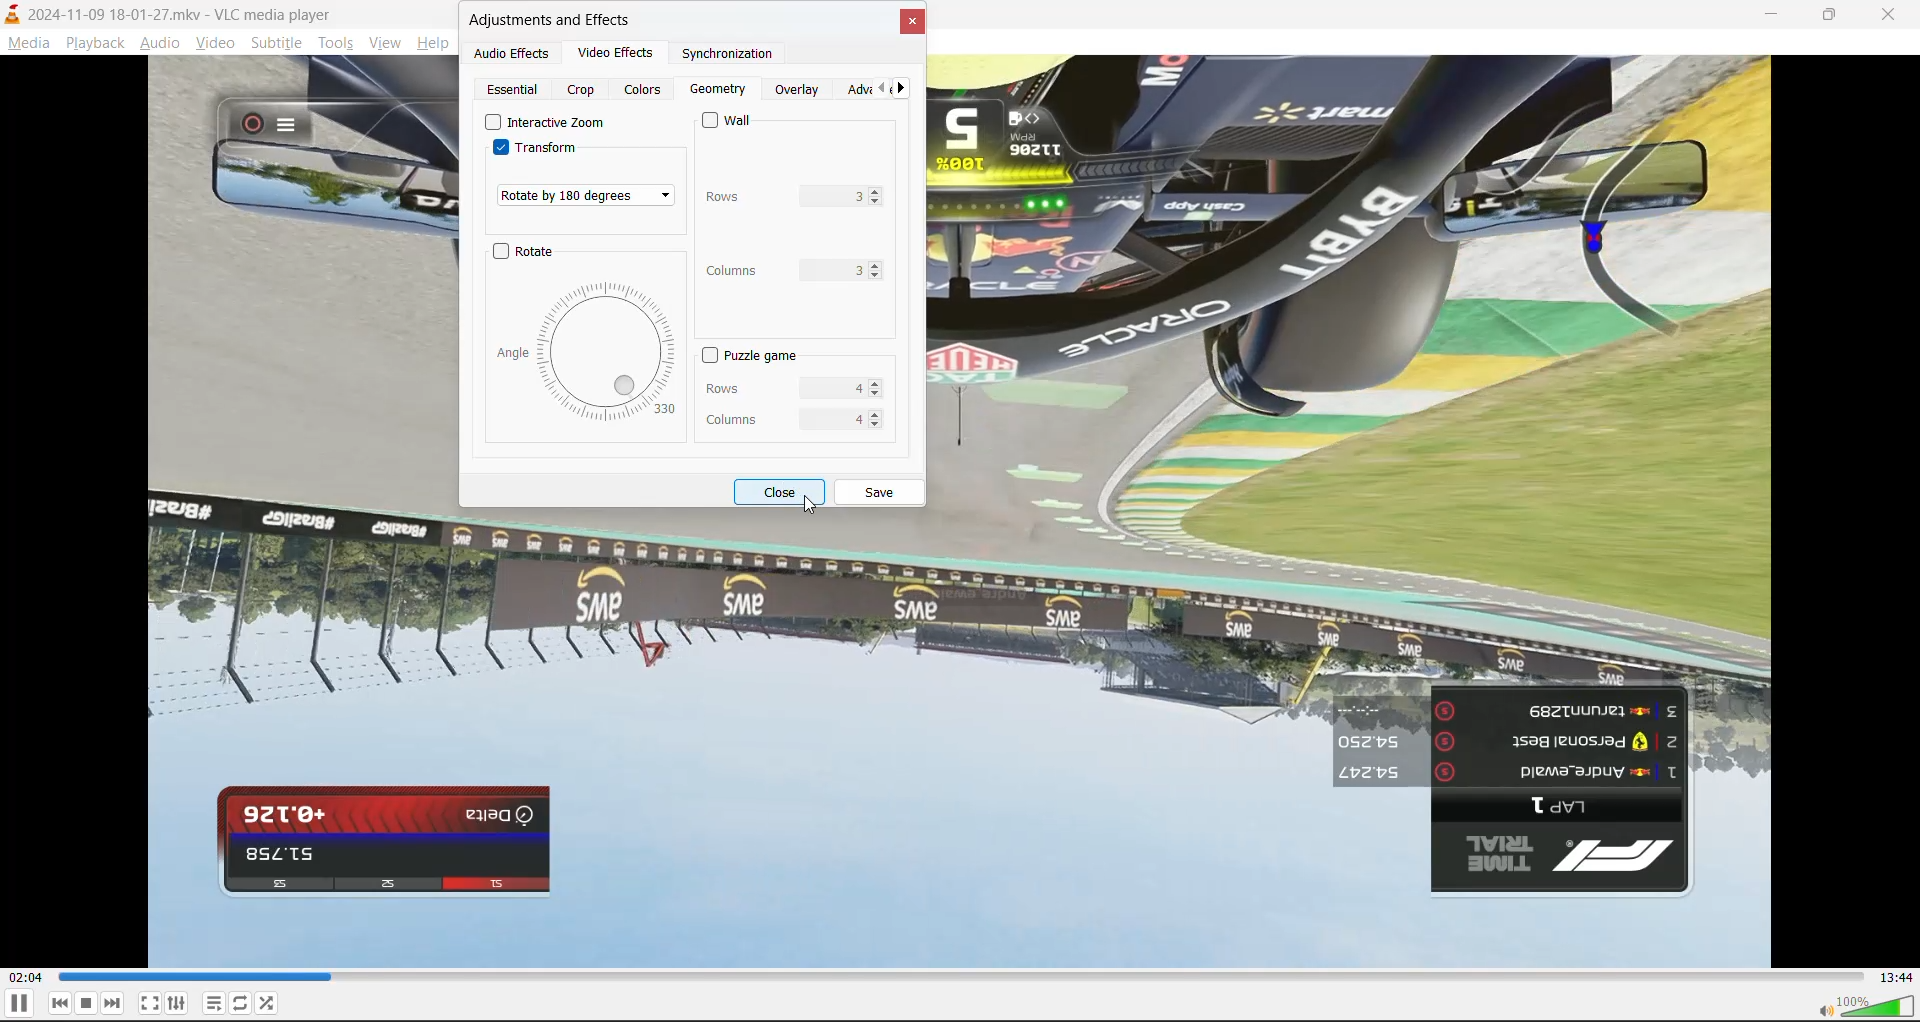  What do you see at coordinates (1891, 15) in the screenshot?
I see `close` at bounding box center [1891, 15].